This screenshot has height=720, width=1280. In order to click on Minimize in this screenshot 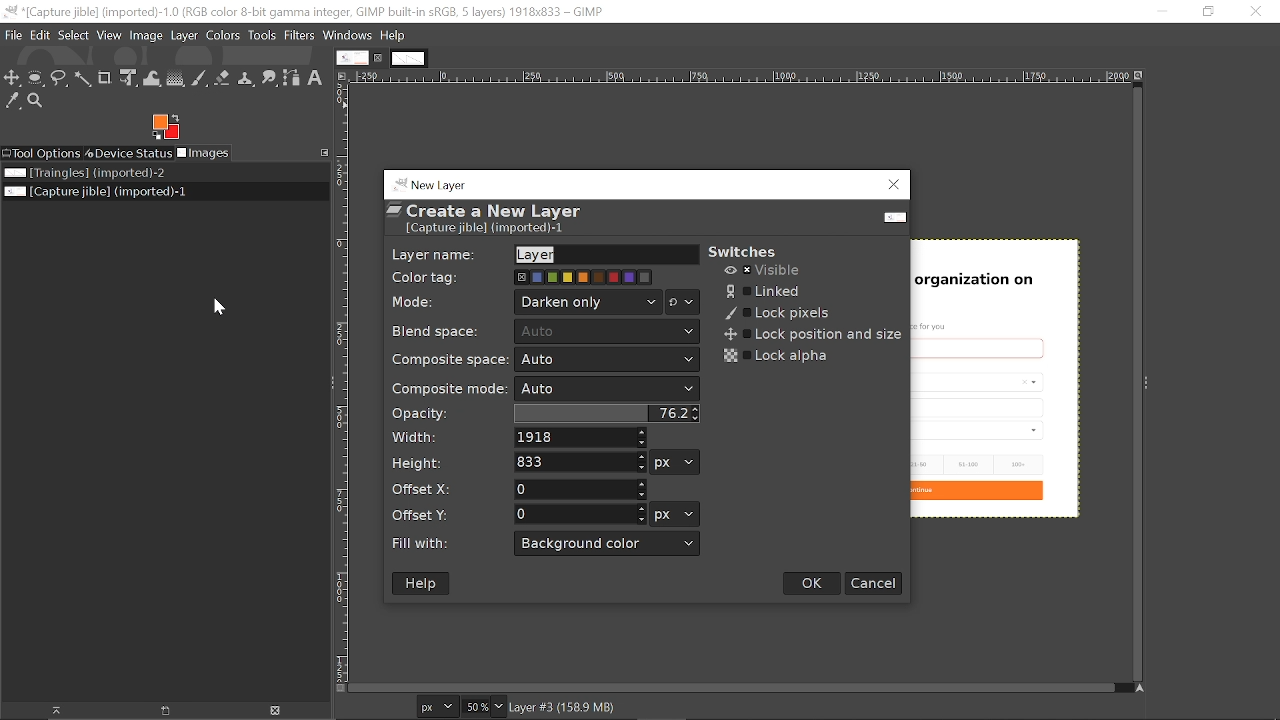, I will do `click(1162, 12)`.